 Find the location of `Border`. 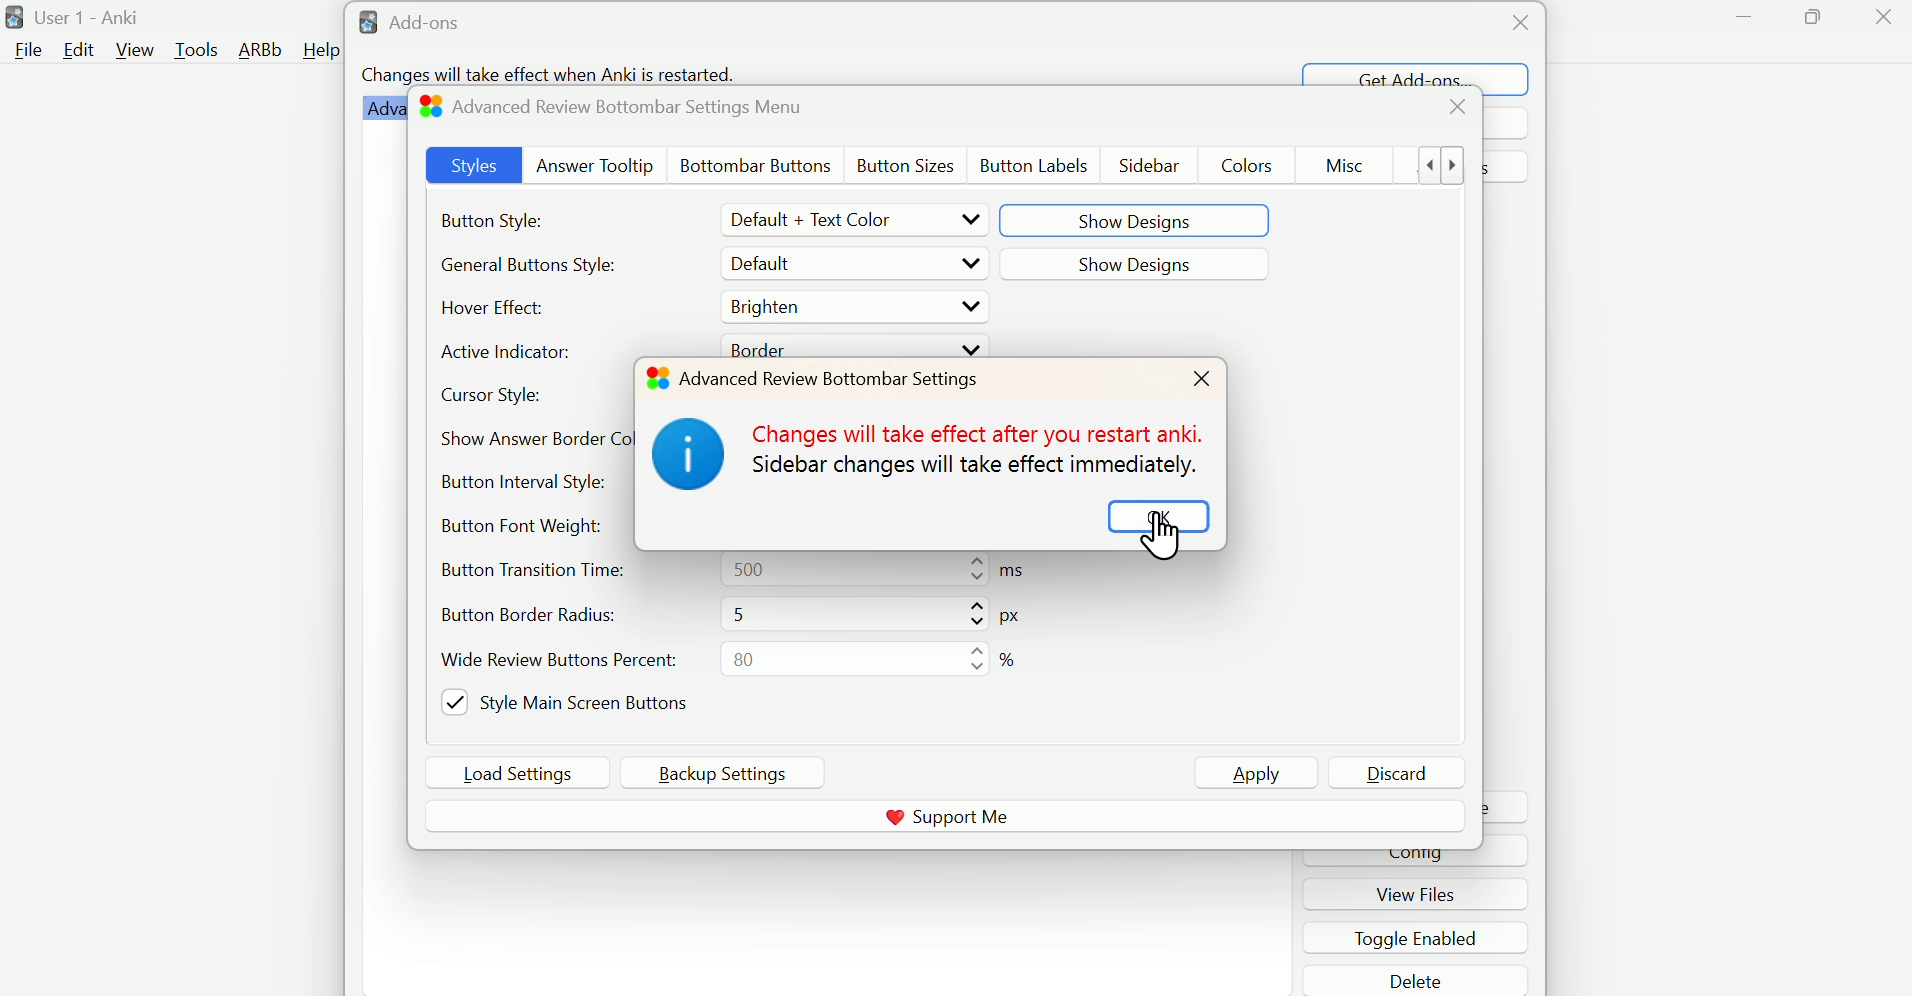

Border is located at coordinates (767, 349).